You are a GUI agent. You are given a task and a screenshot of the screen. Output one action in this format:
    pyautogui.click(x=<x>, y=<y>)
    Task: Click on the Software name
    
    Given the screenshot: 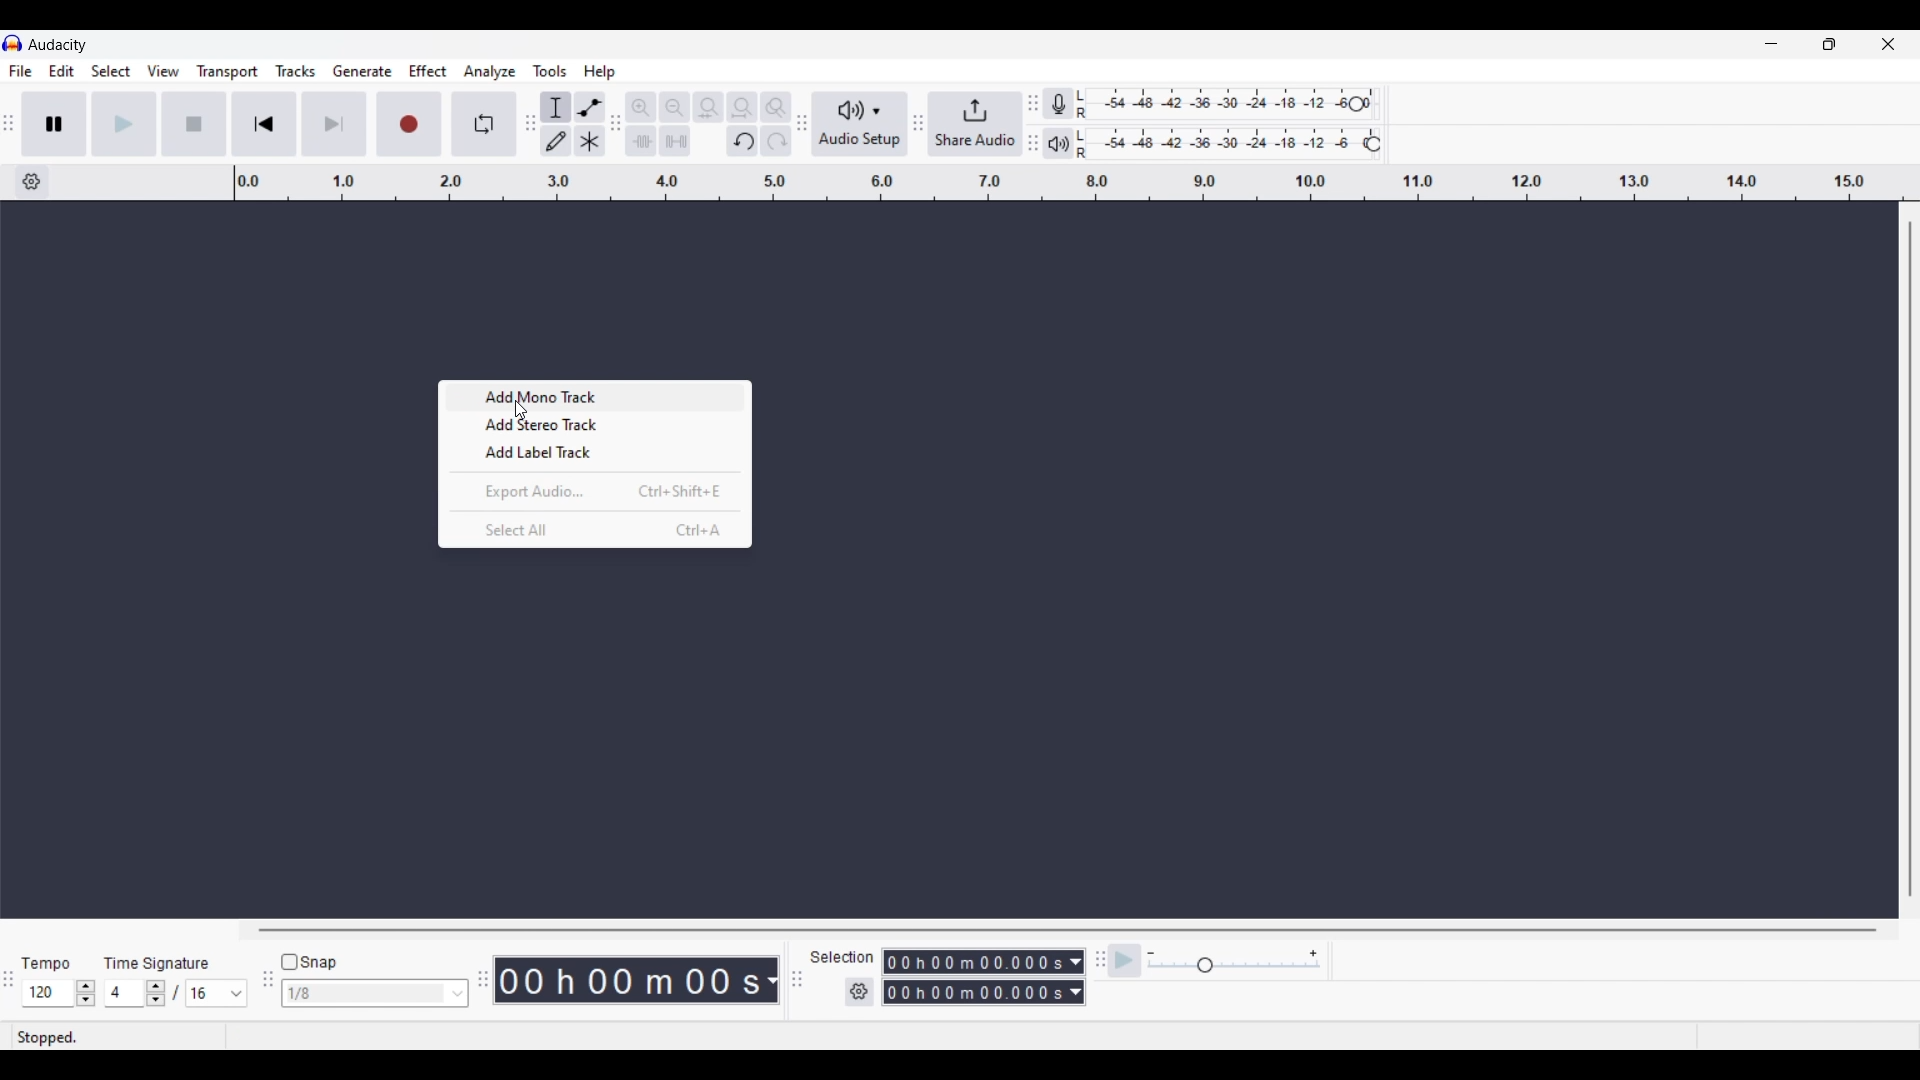 What is the action you would take?
    pyautogui.click(x=58, y=44)
    